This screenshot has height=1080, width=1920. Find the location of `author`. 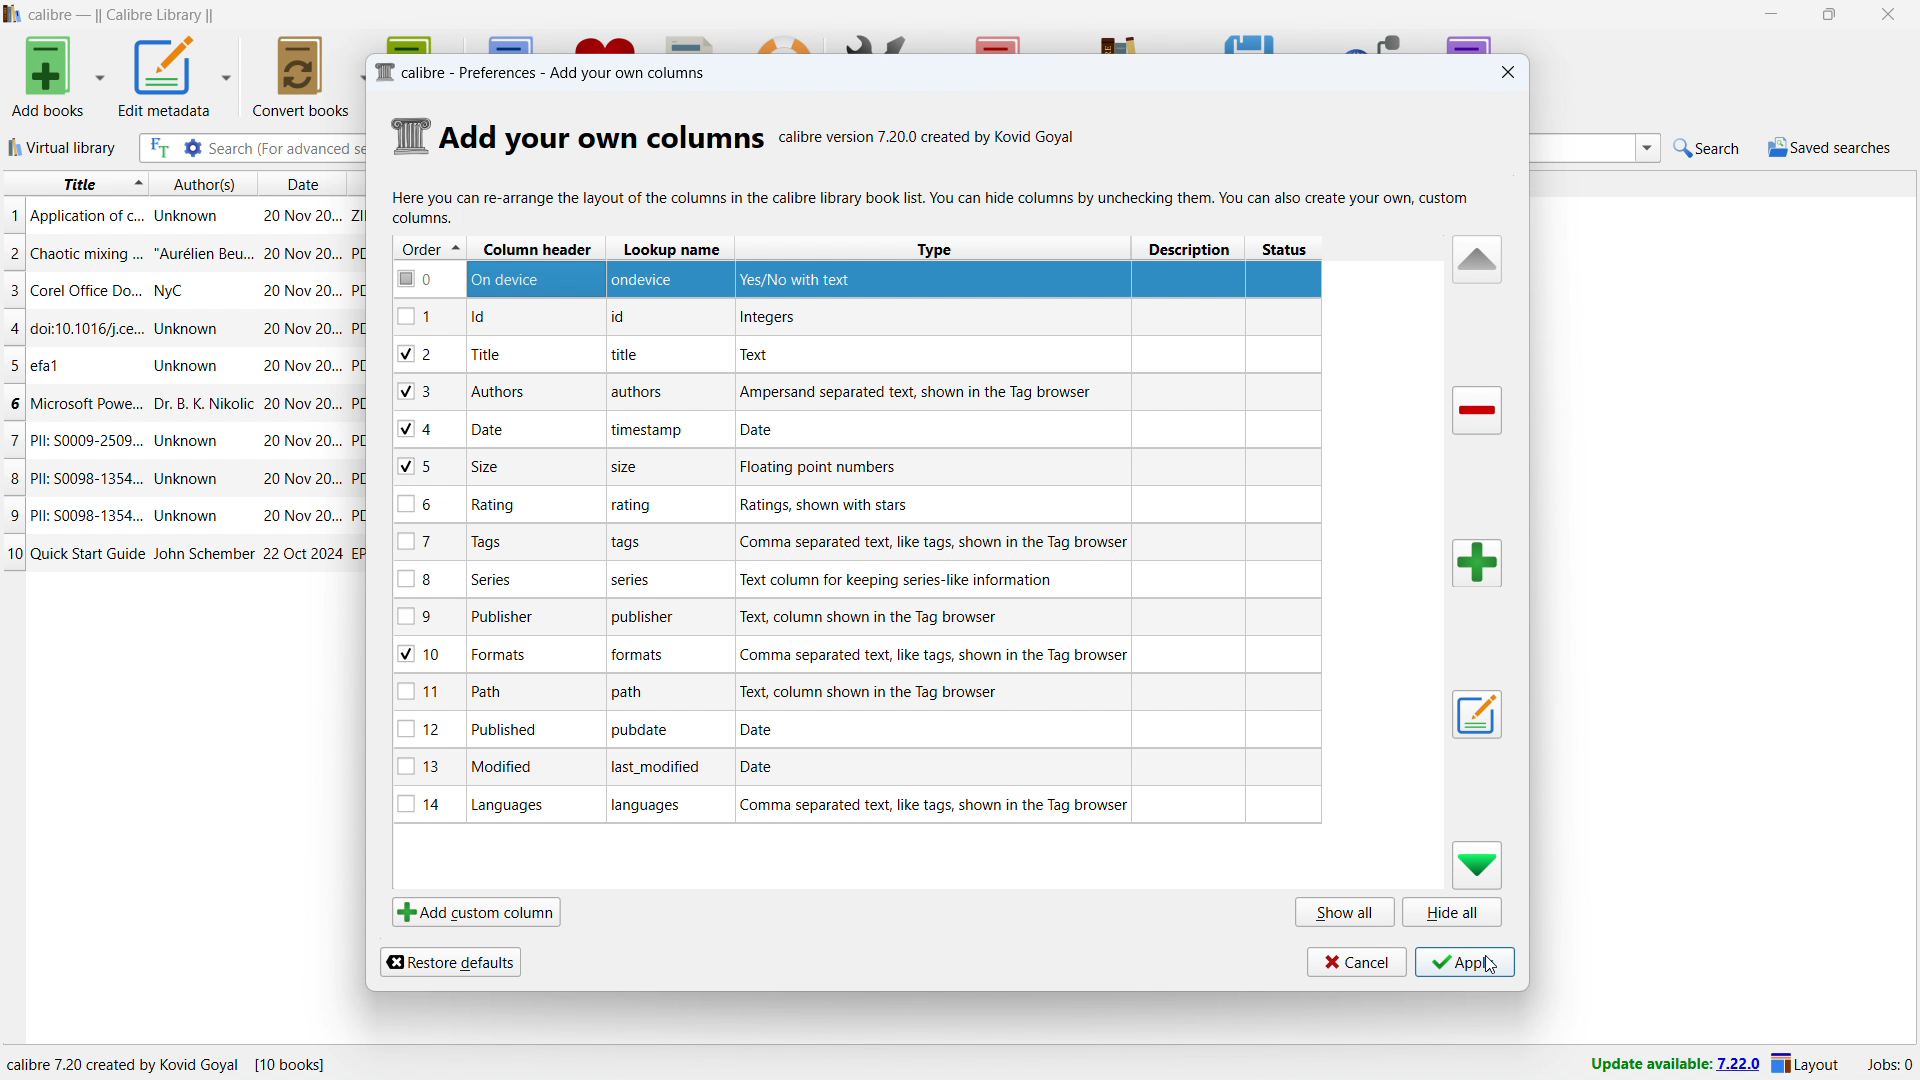

author is located at coordinates (179, 290).